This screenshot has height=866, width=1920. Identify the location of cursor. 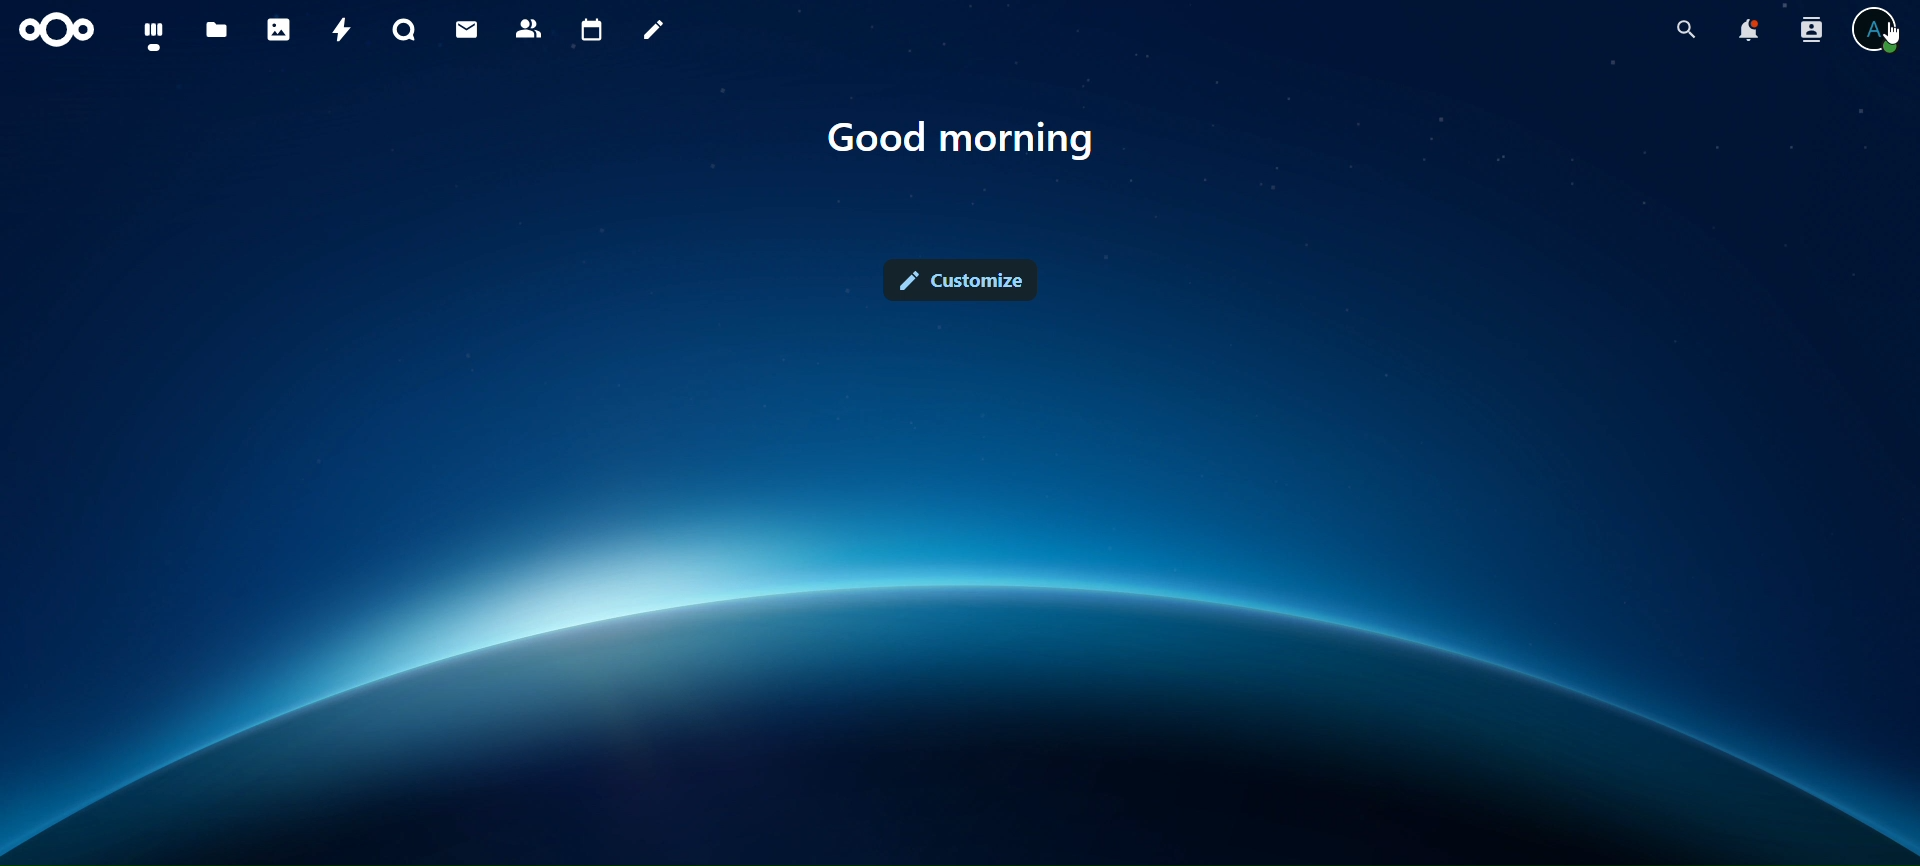
(1891, 33).